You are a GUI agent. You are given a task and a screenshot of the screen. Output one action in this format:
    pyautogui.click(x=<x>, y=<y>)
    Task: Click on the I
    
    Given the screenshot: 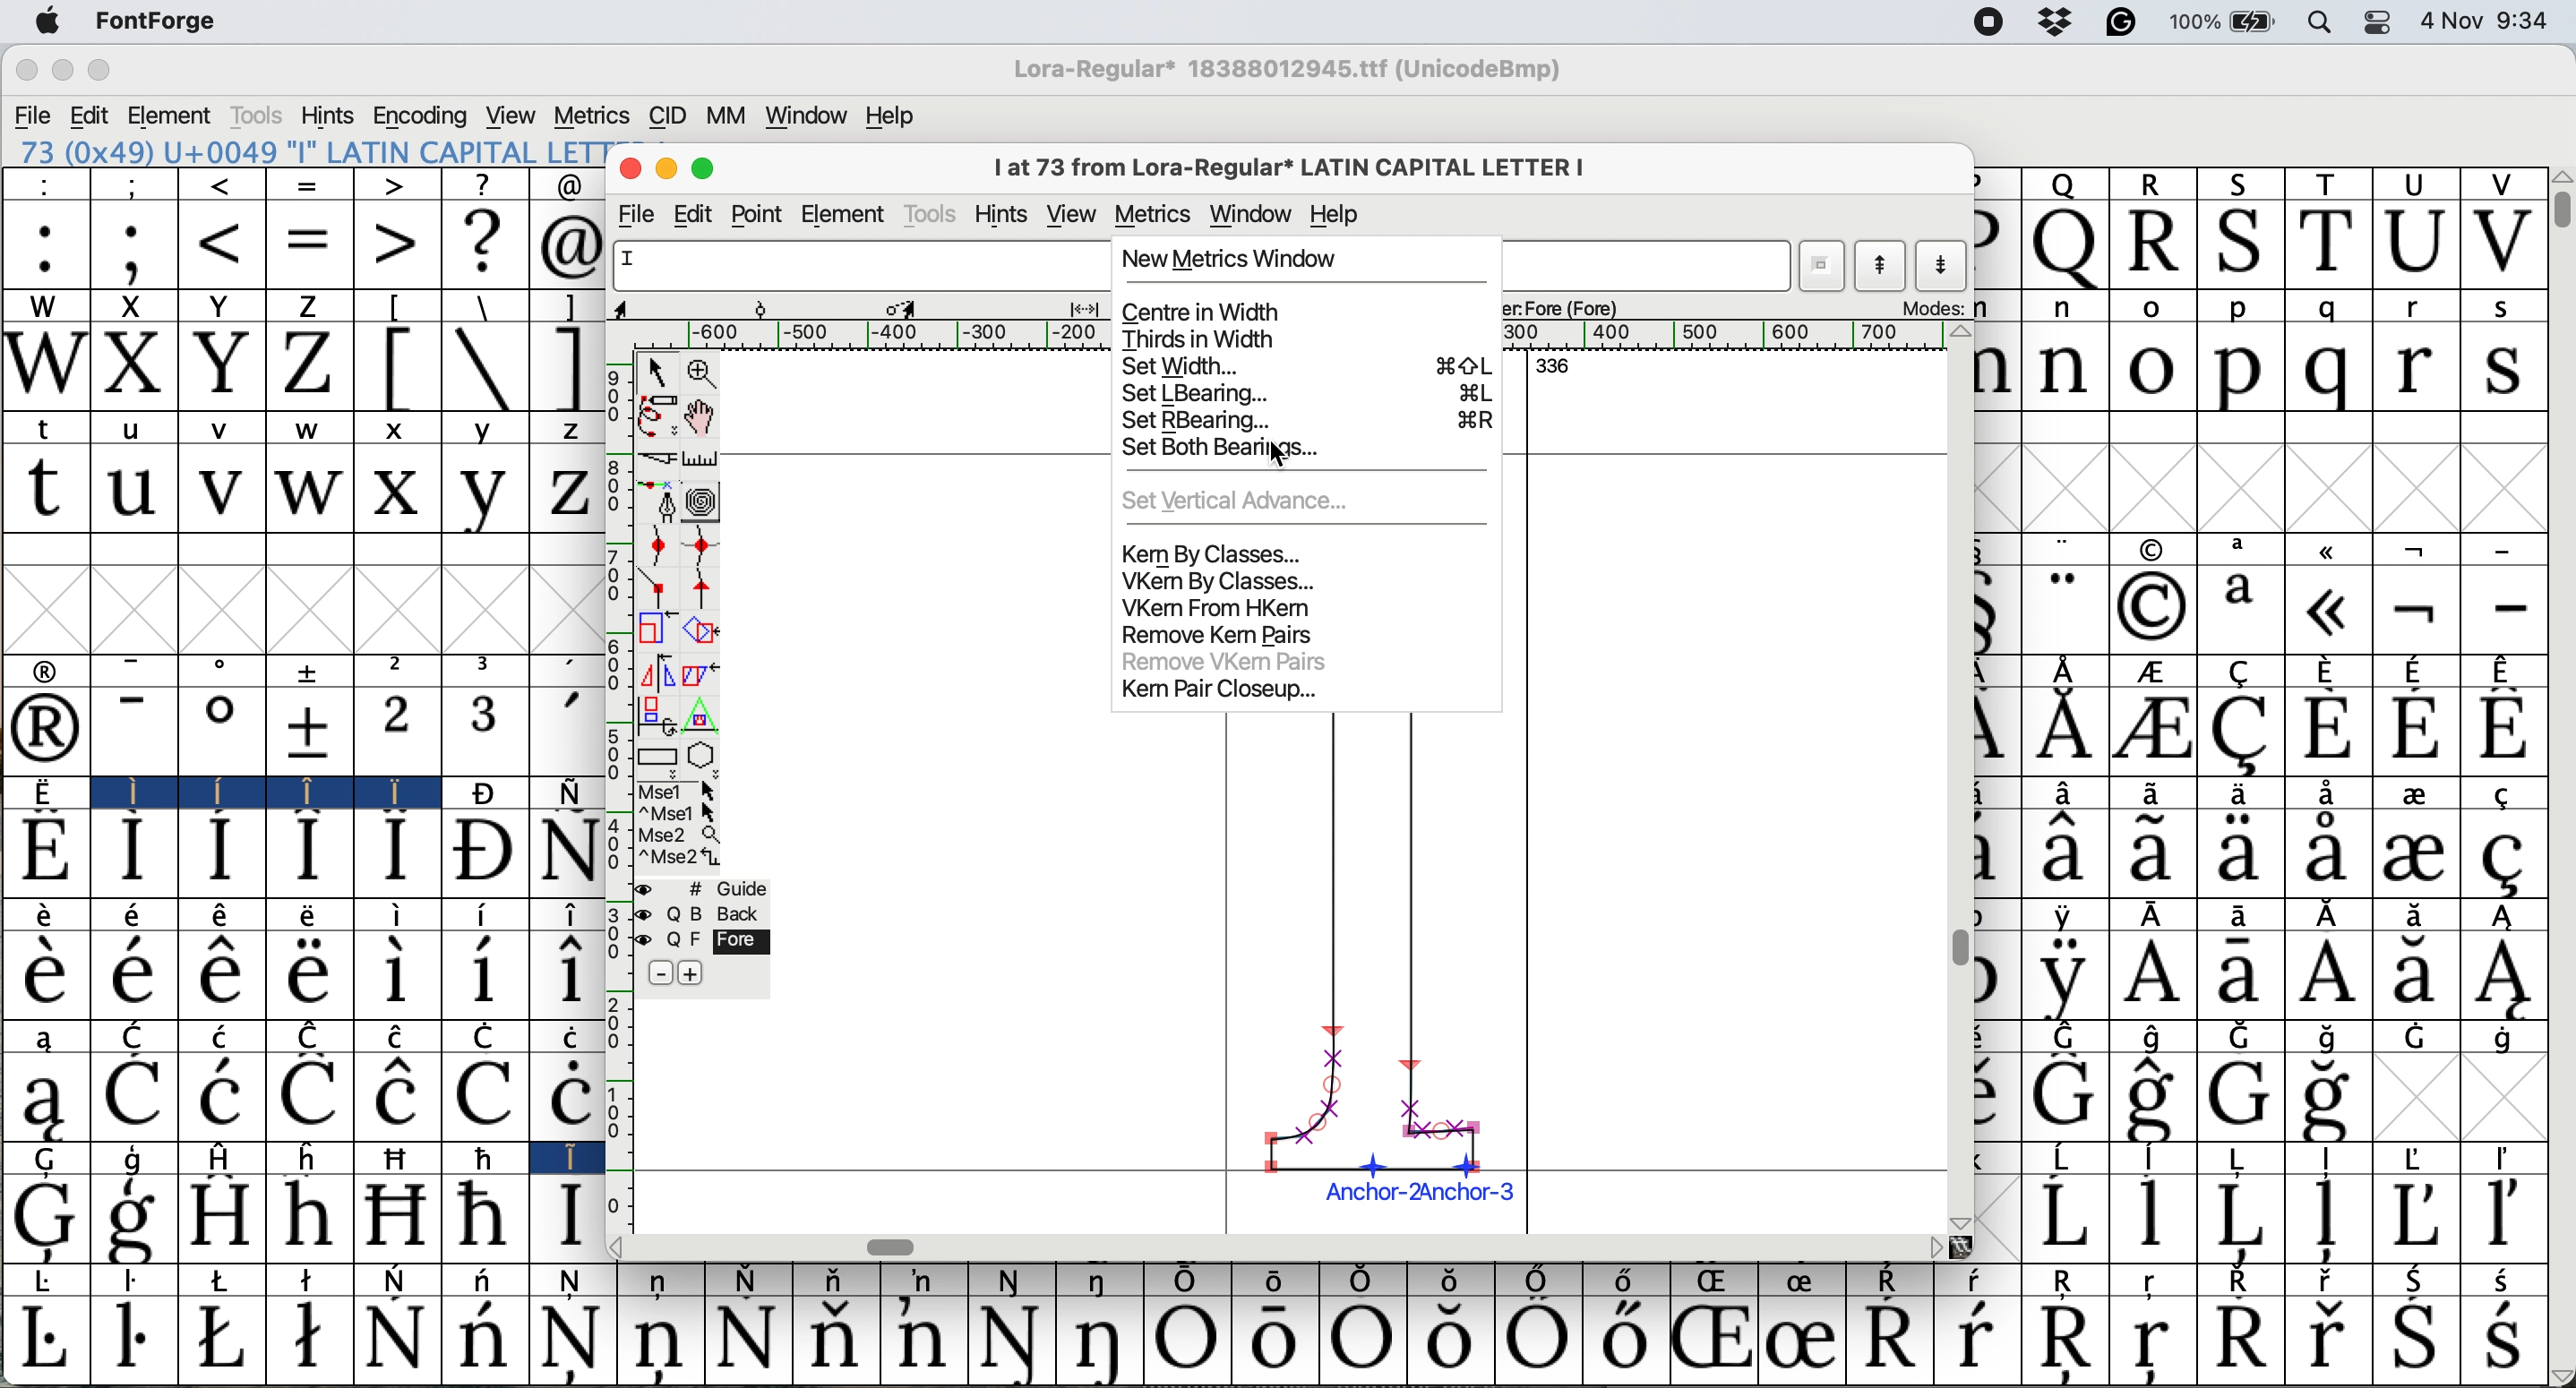 What is the action you would take?
    pyautogui.click(x=566, y=1157)
    